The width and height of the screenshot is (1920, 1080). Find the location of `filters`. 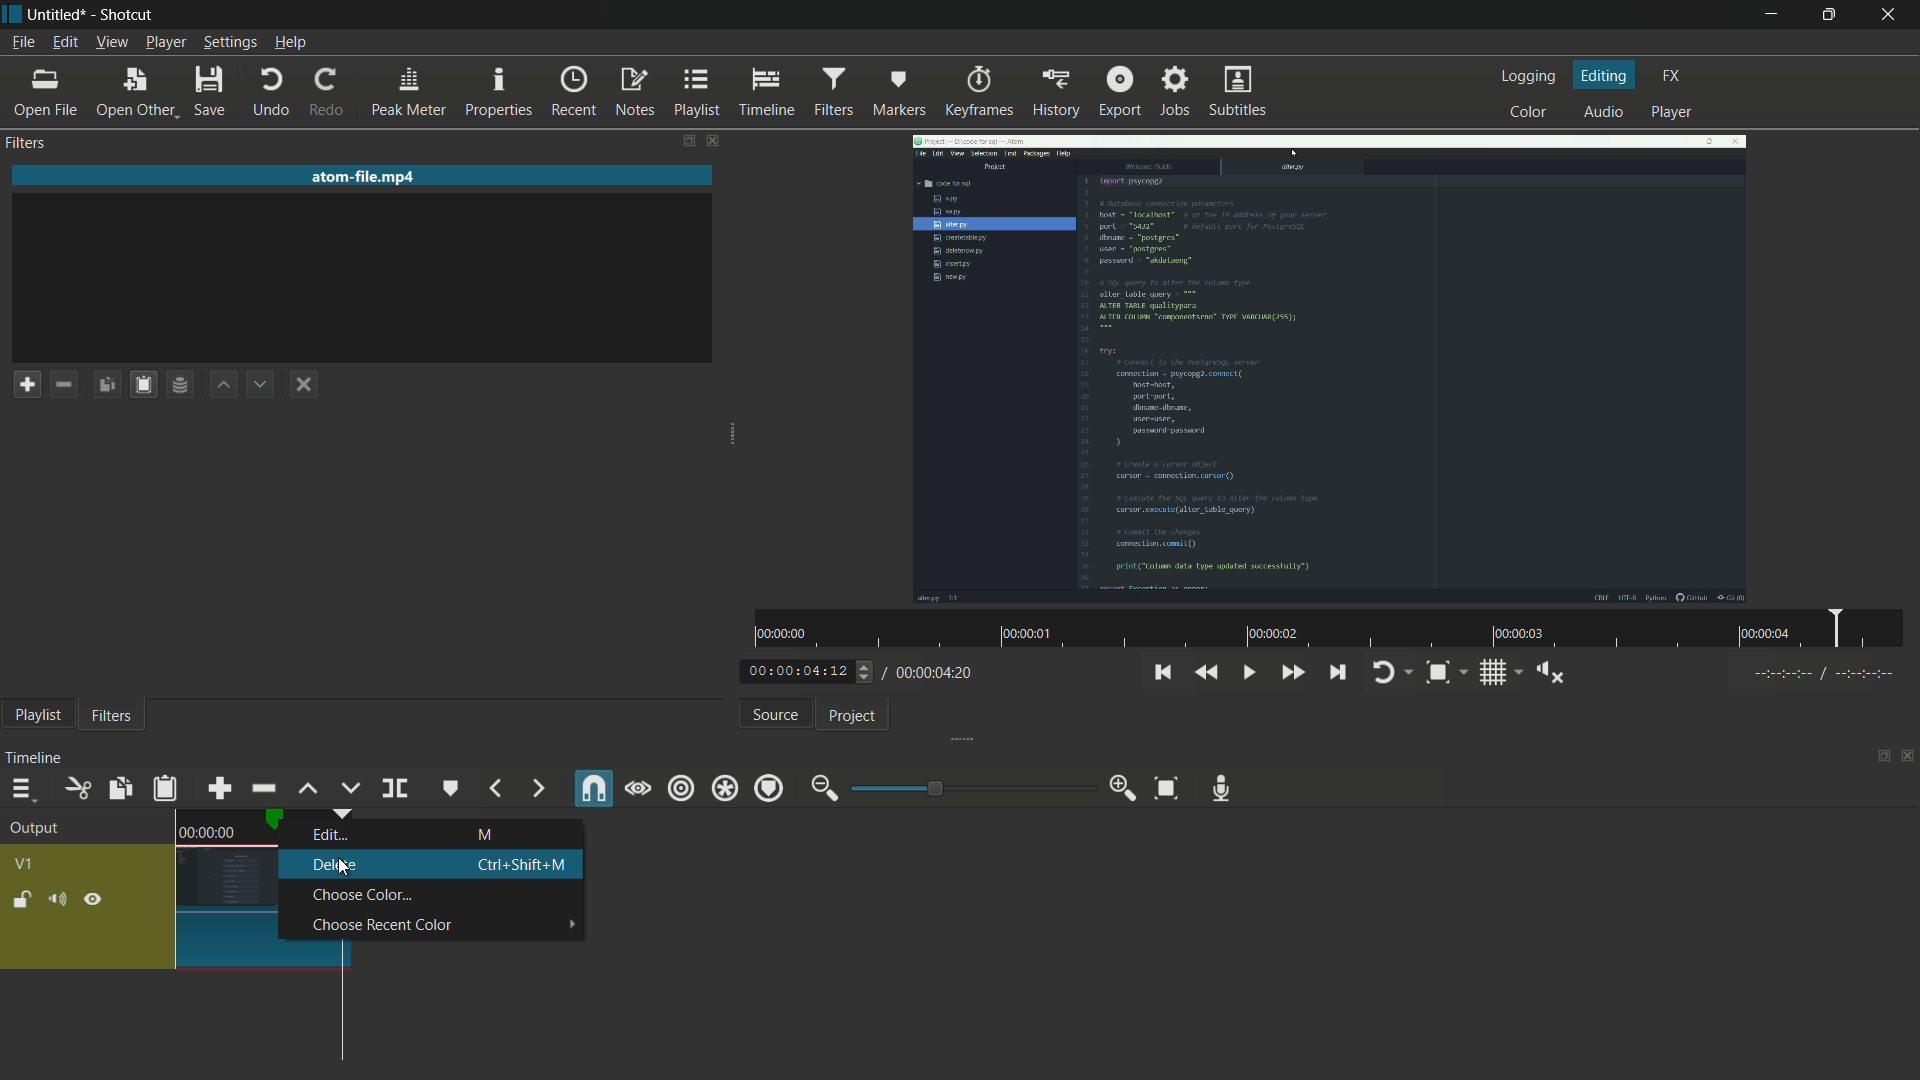

filters is located at coordinates (111, 717).